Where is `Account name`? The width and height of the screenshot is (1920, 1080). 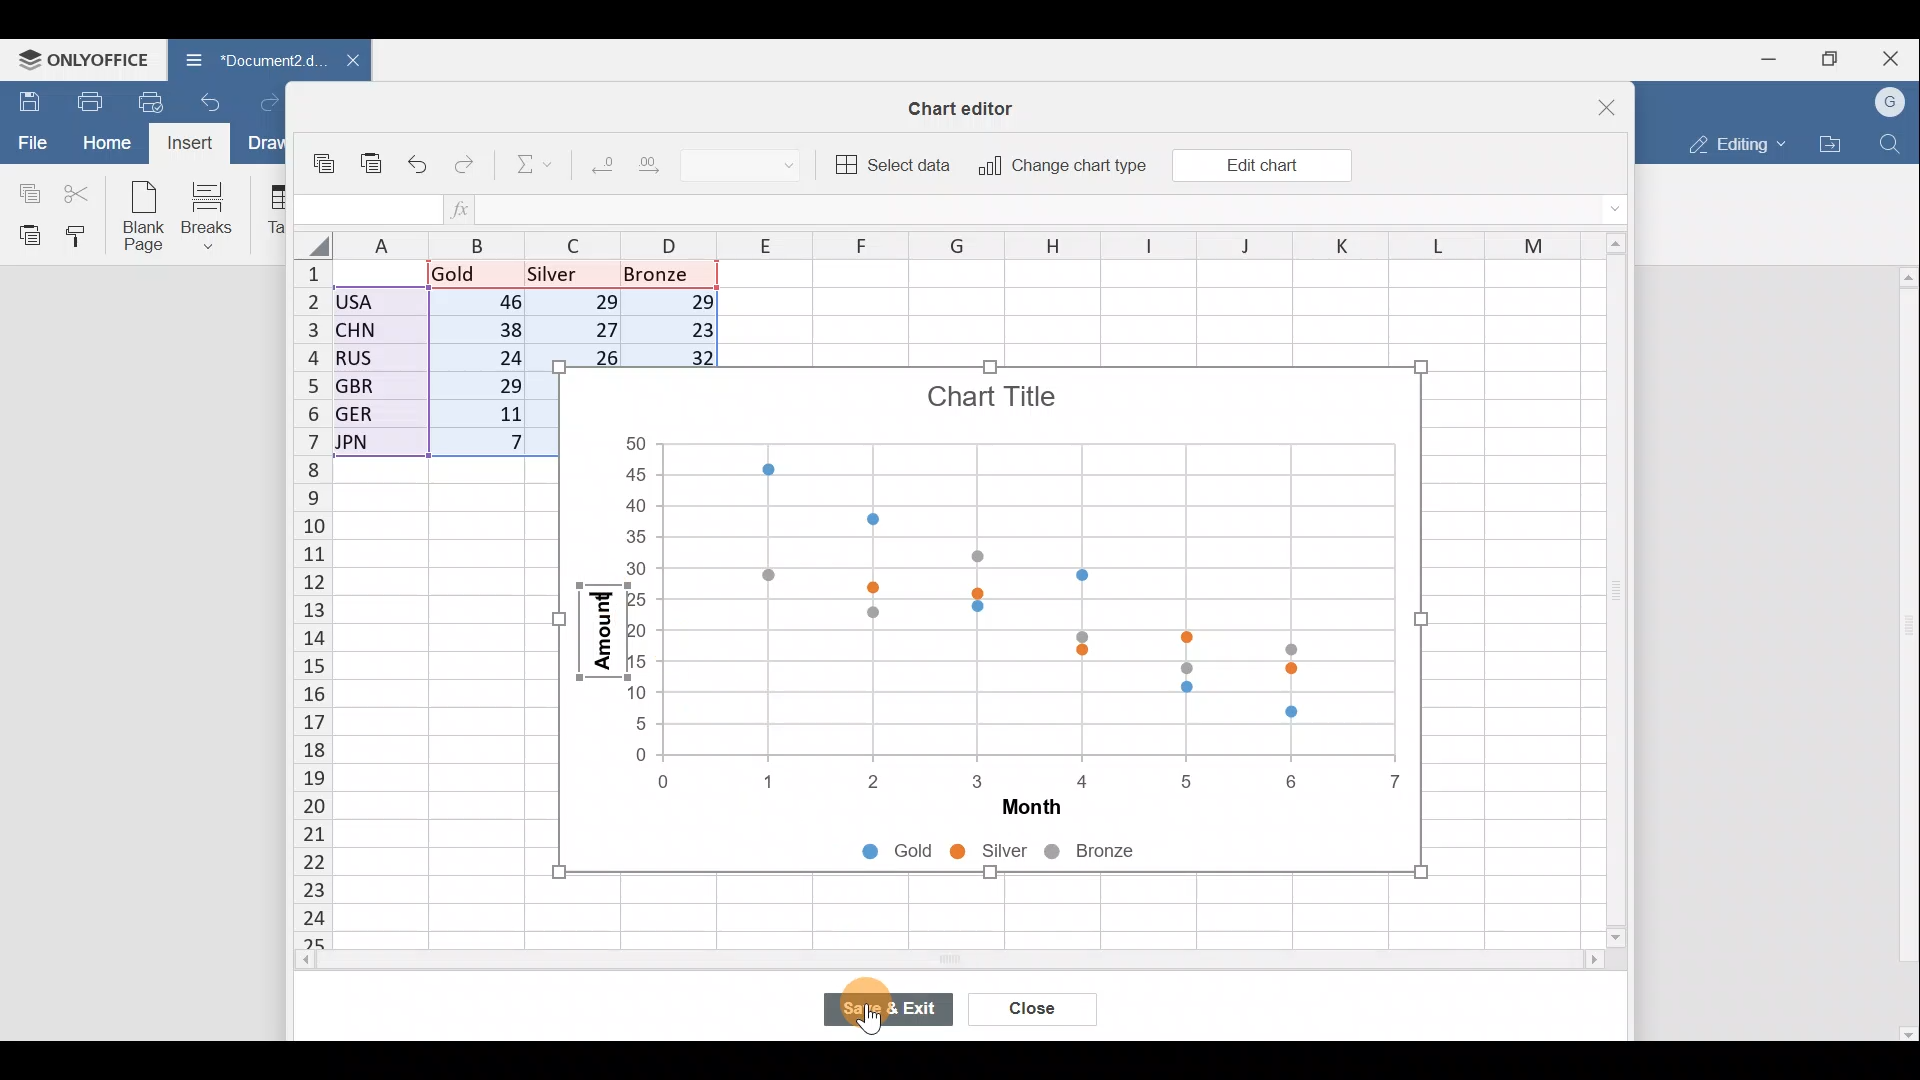
Account name is located at coordinates (1892, 100).